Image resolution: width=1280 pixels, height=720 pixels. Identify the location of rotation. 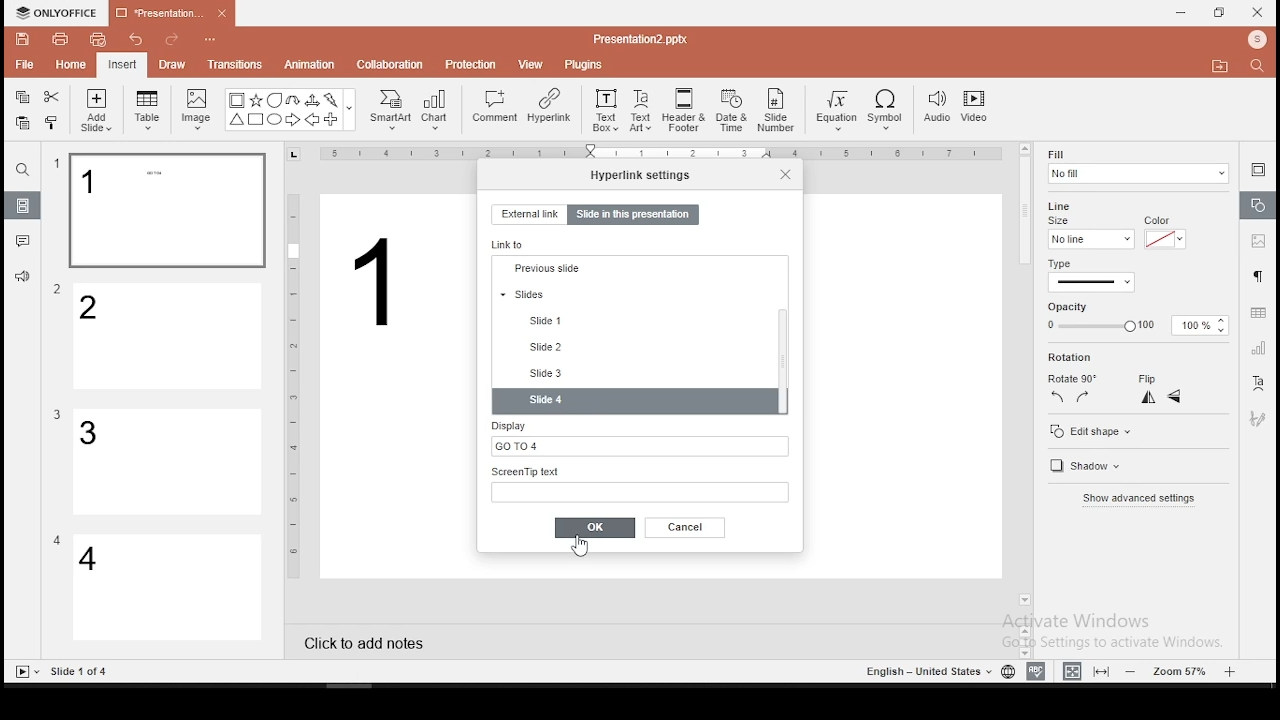
(1103, 358).